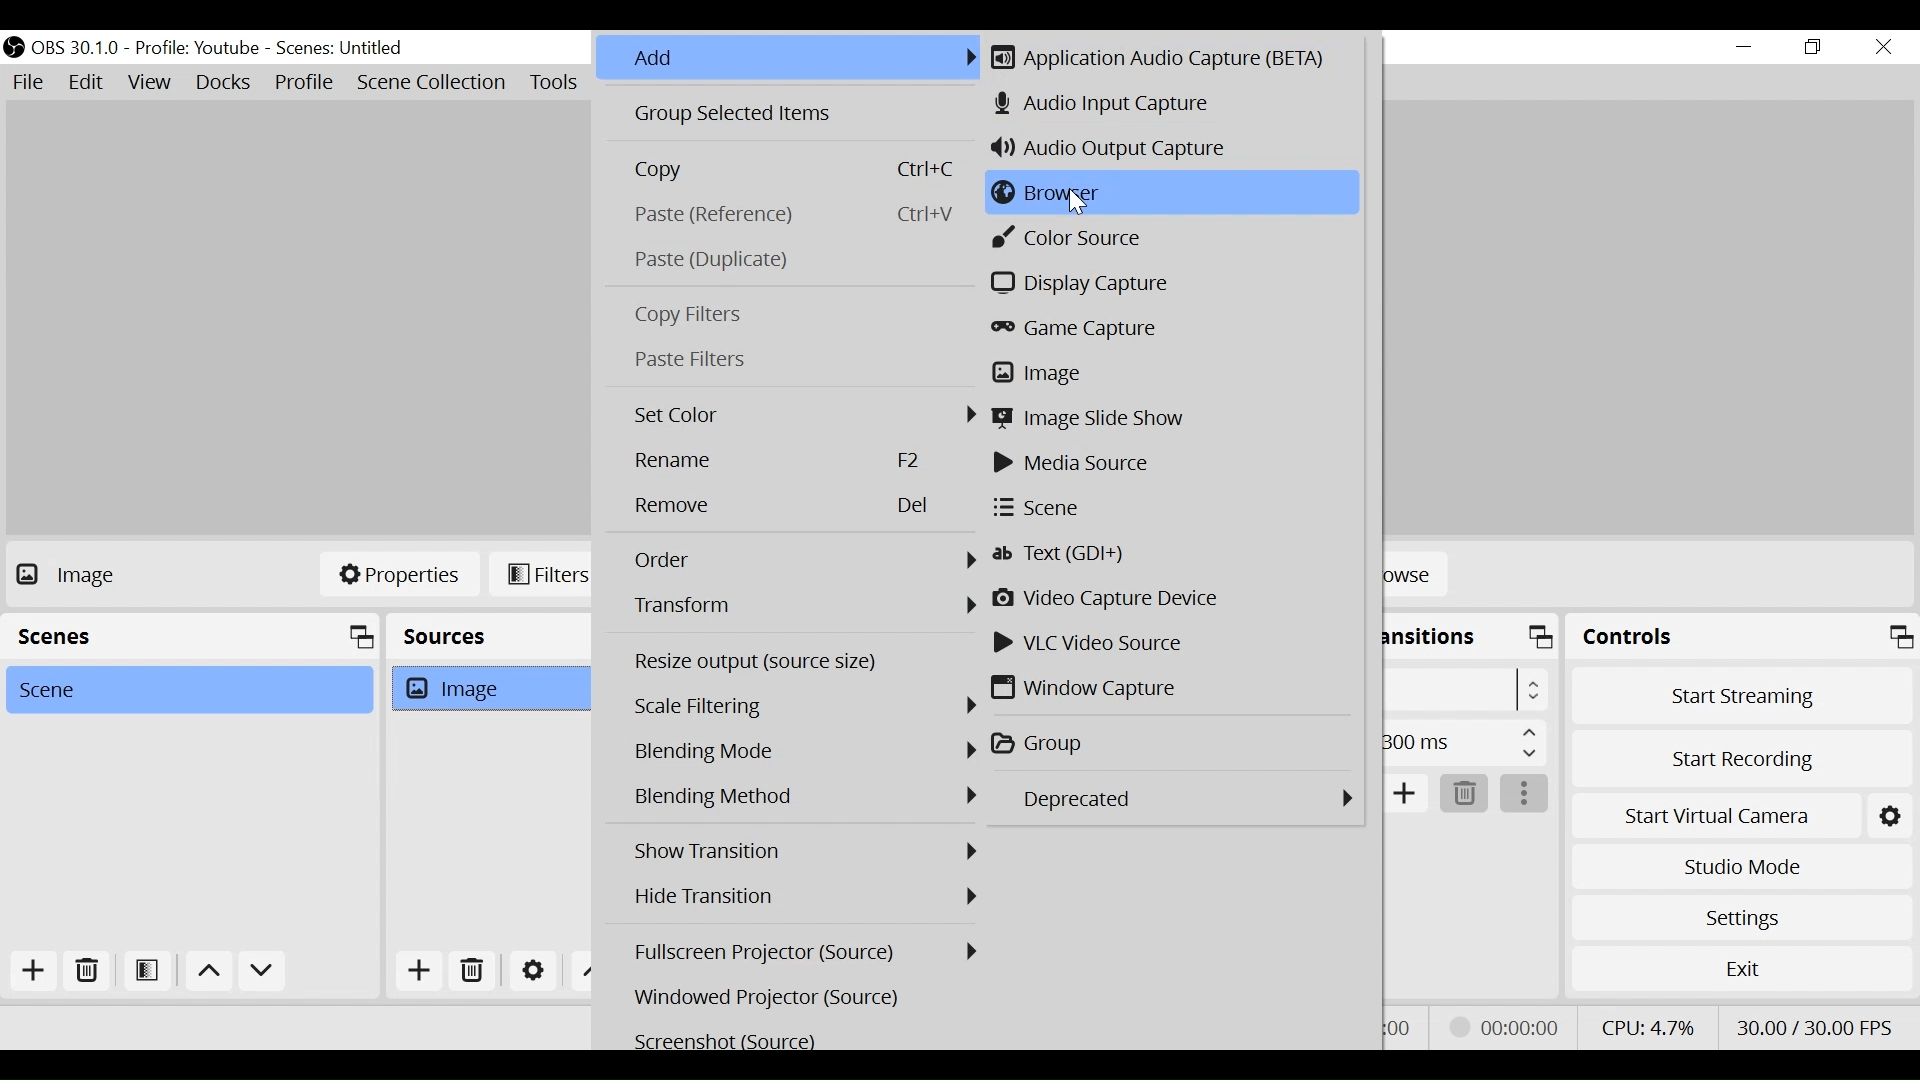 The width and height of the screenshot is (1920, 1080). What do you see at coordinates (1883, 47) in the screenshot?
I see `Close` at bounding box center [1883, 47].